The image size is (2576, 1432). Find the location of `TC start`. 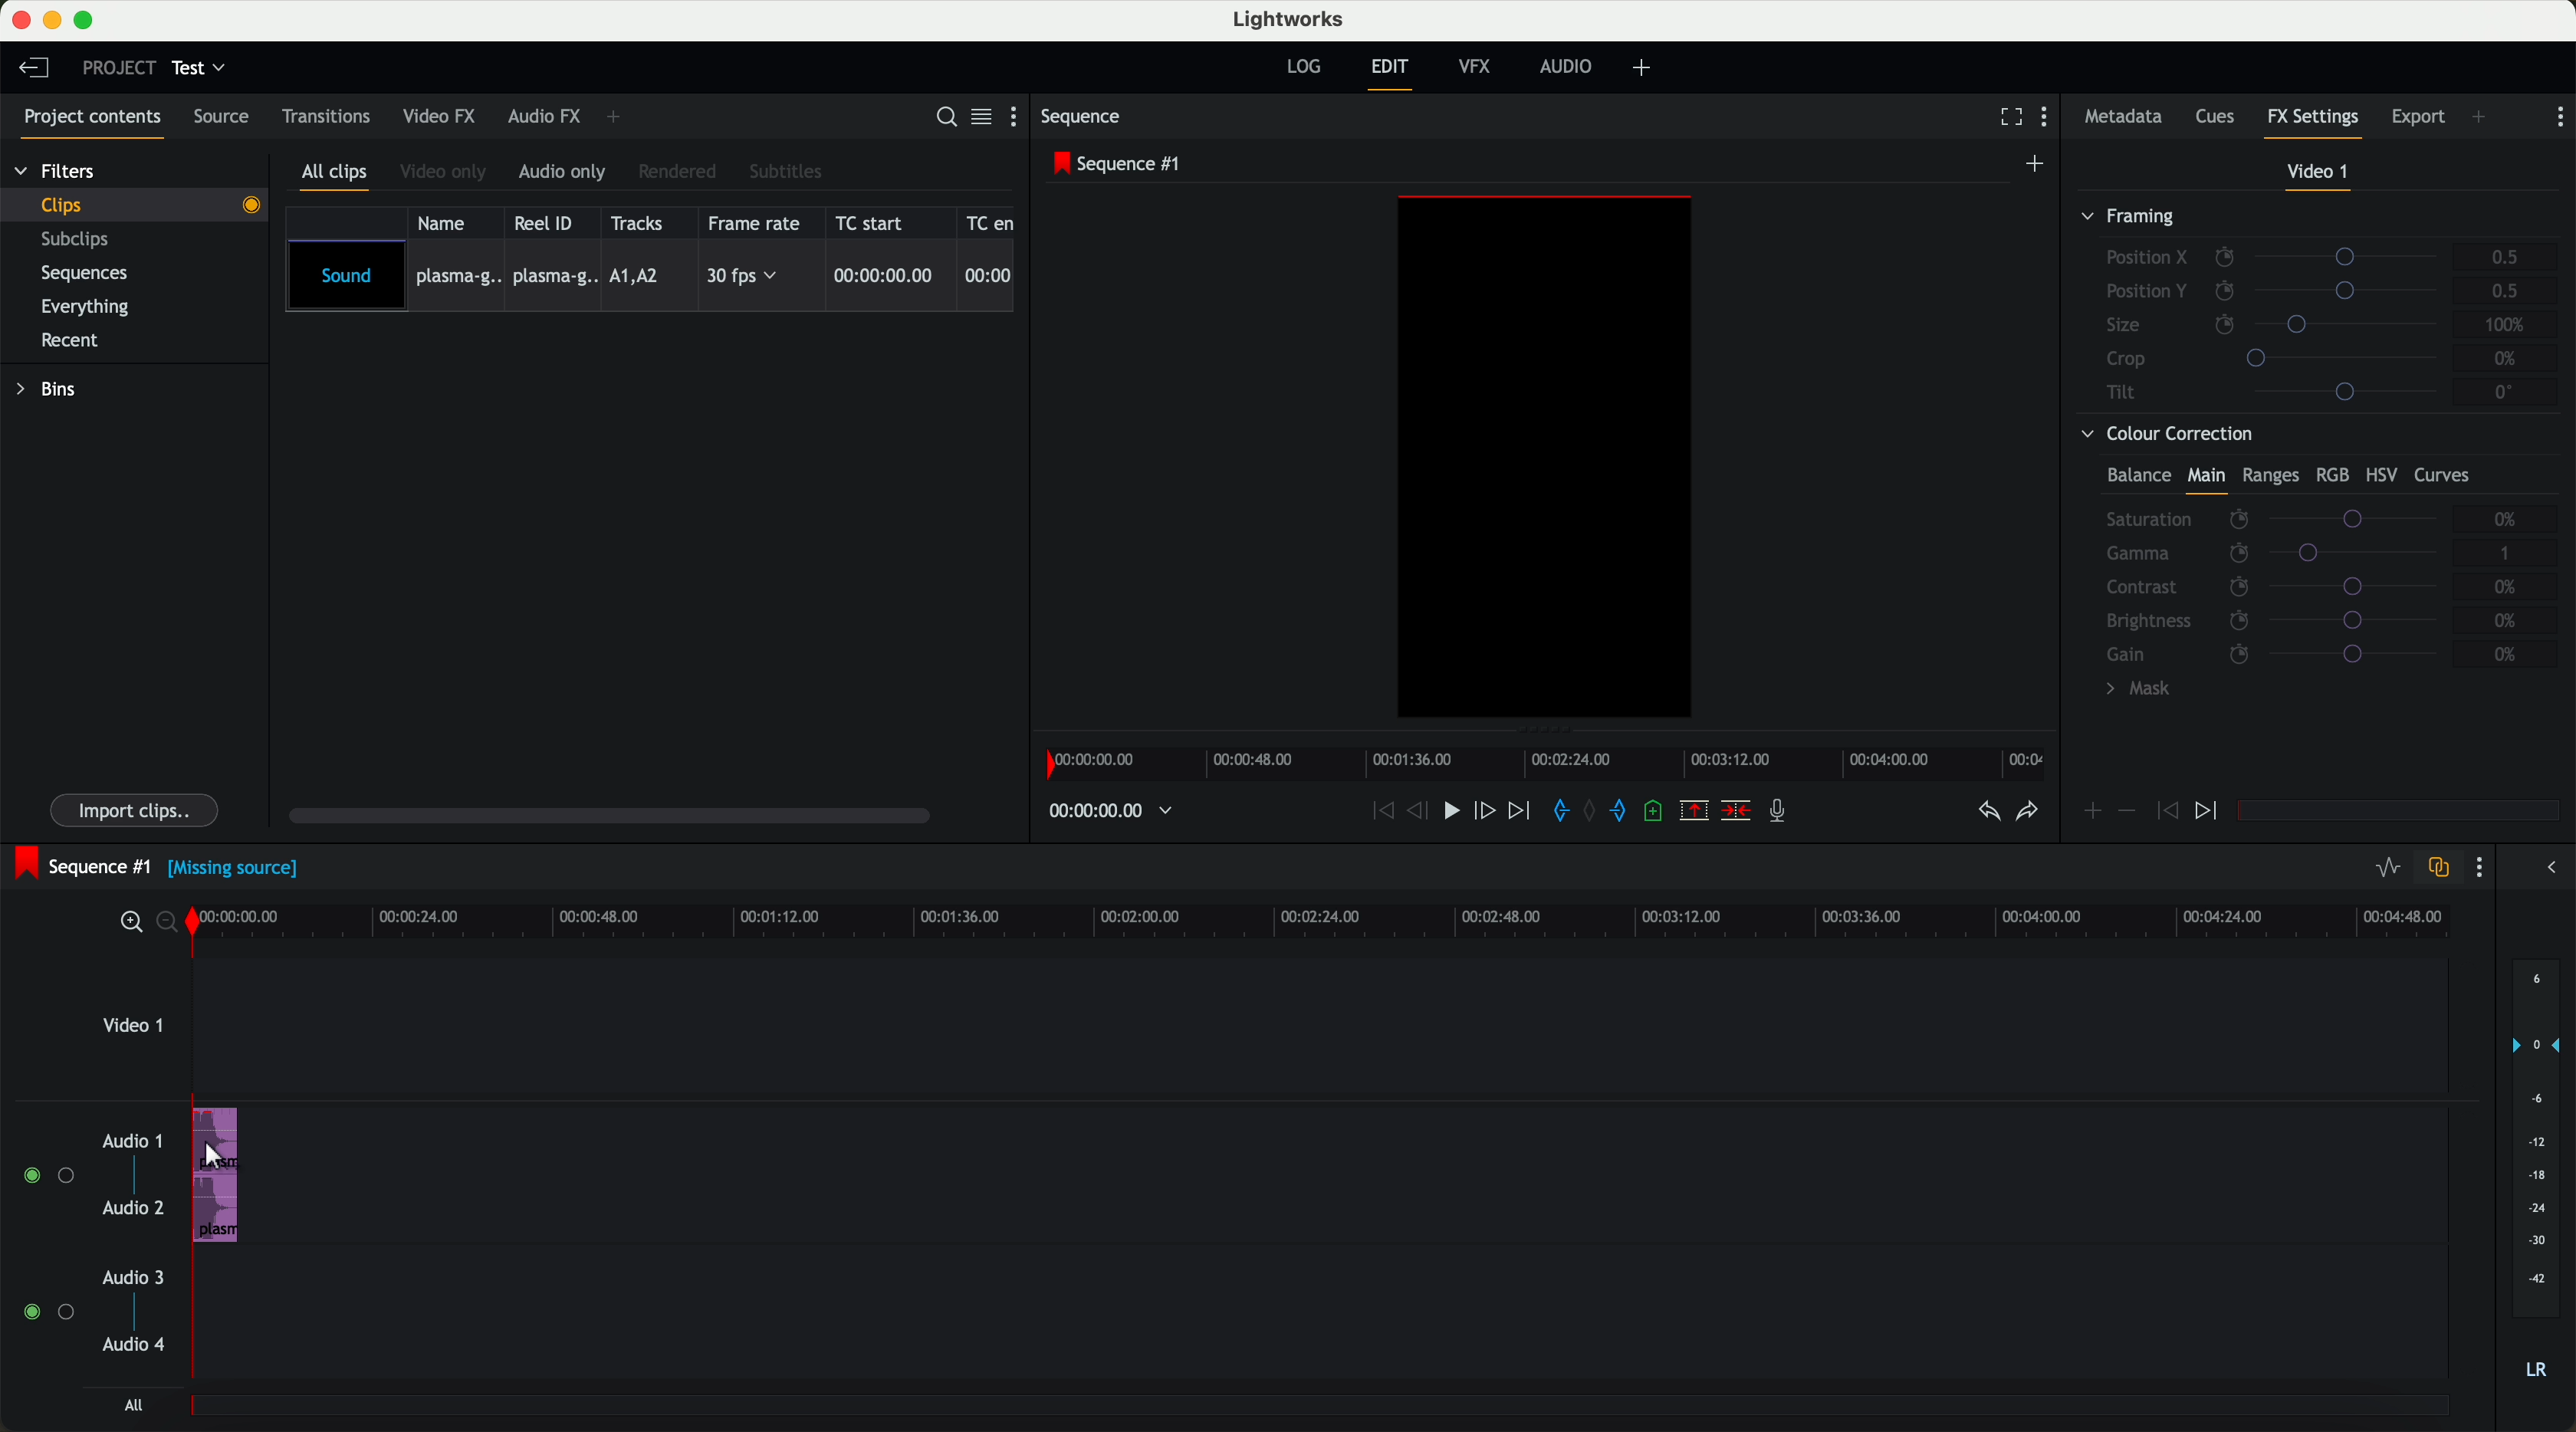

TC start is located at coordinates (878, 223).